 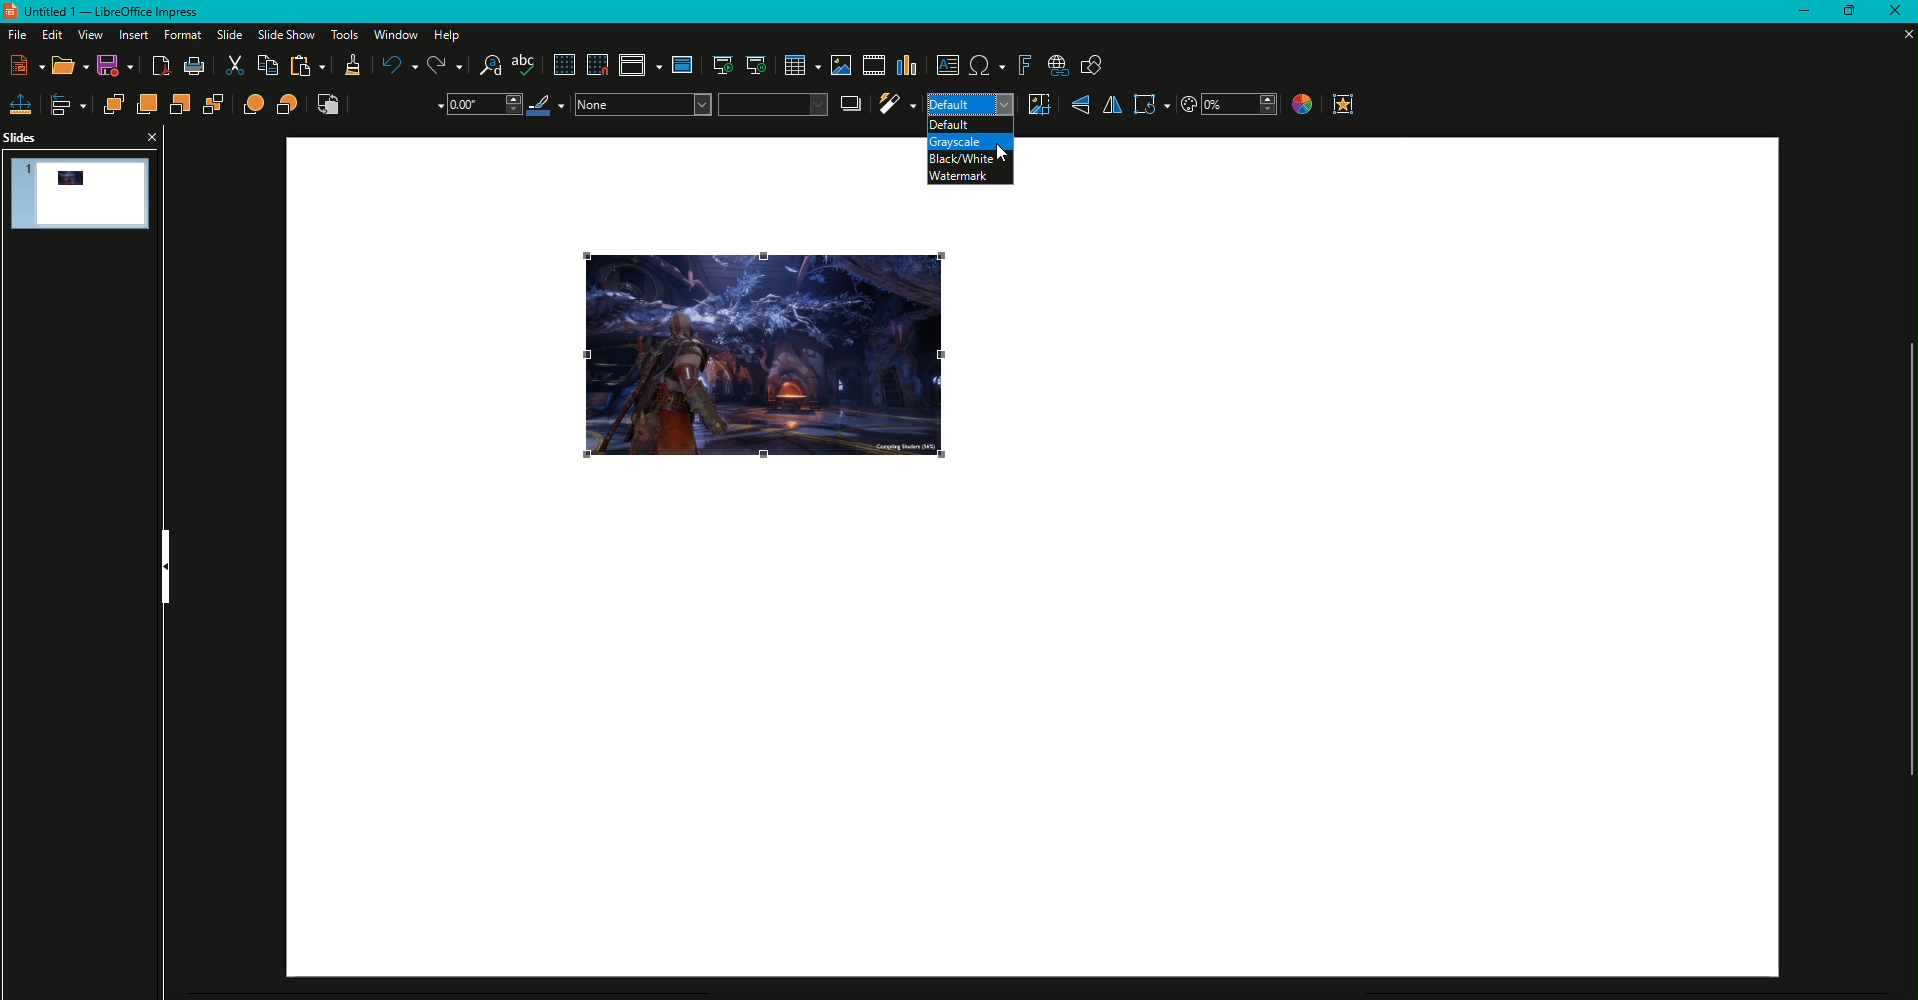 I want to click on View, so click(x=87, y=35).